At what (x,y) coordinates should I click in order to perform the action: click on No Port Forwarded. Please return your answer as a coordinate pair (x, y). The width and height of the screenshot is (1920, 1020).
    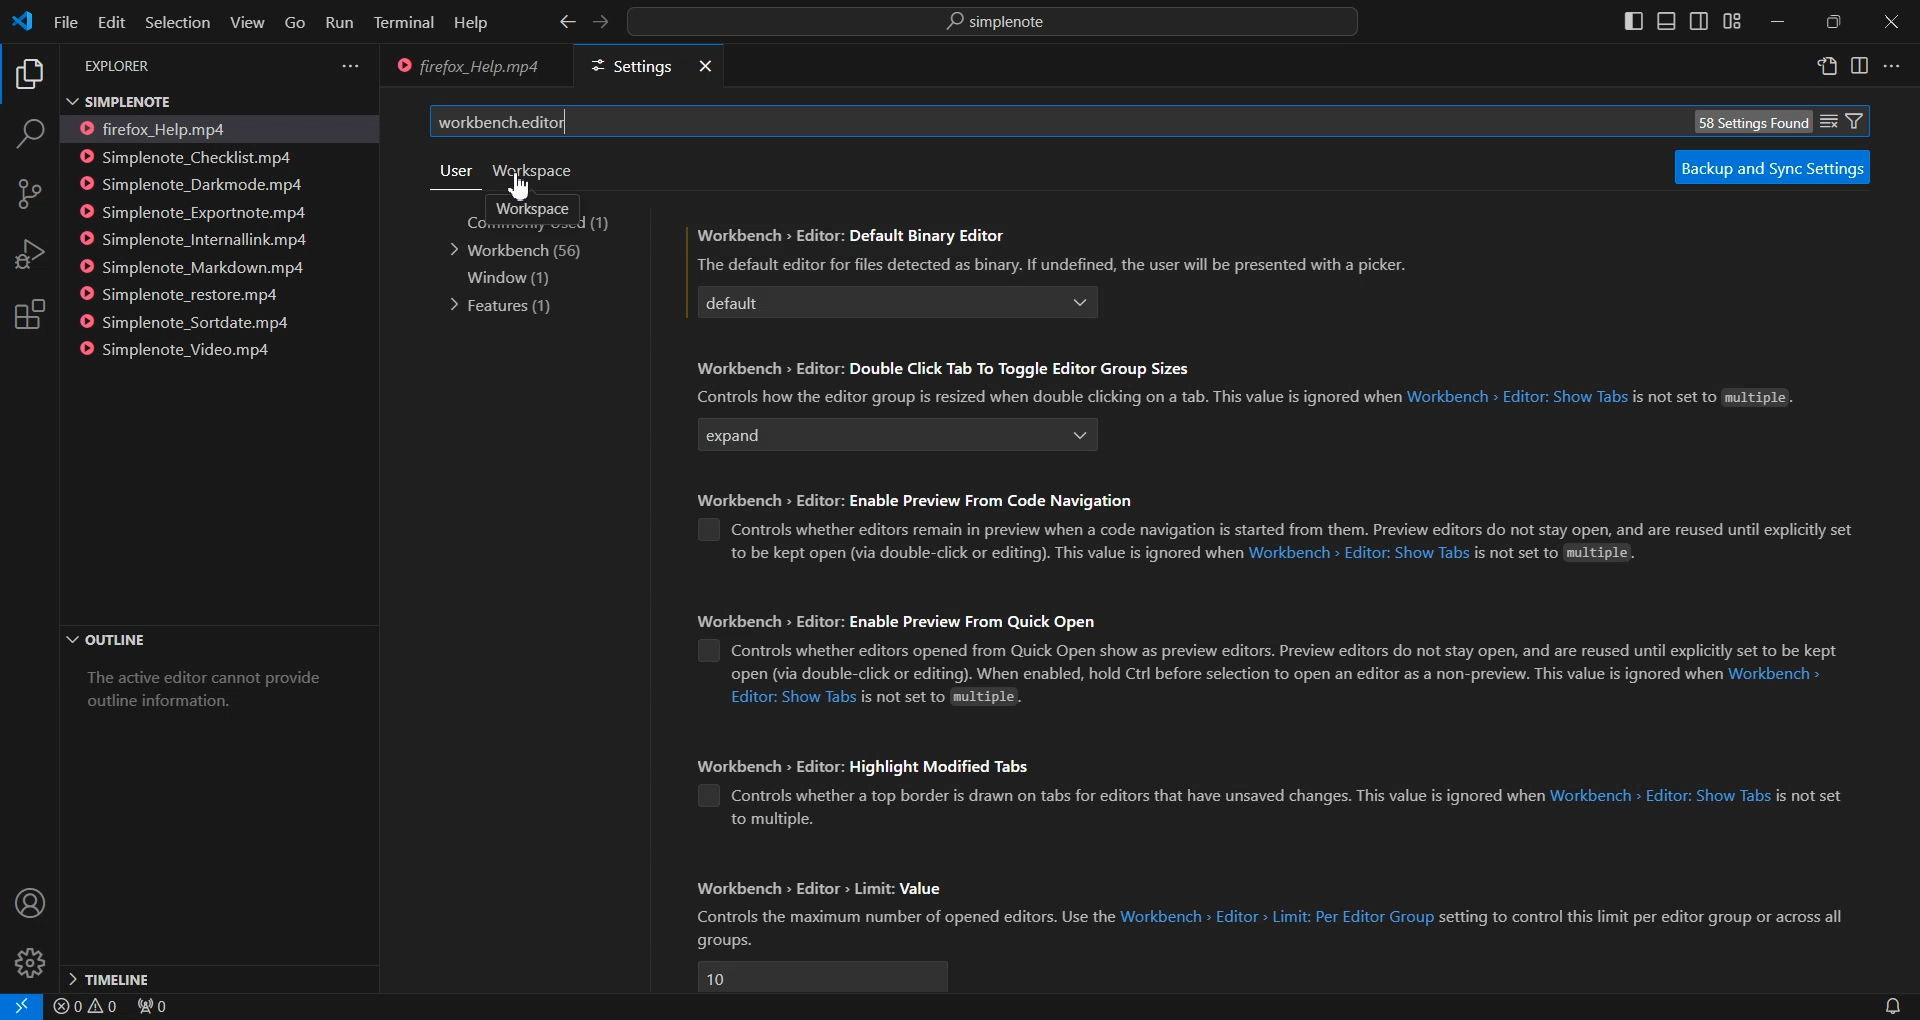
    Looking at the image, I should click on (159, 1008).